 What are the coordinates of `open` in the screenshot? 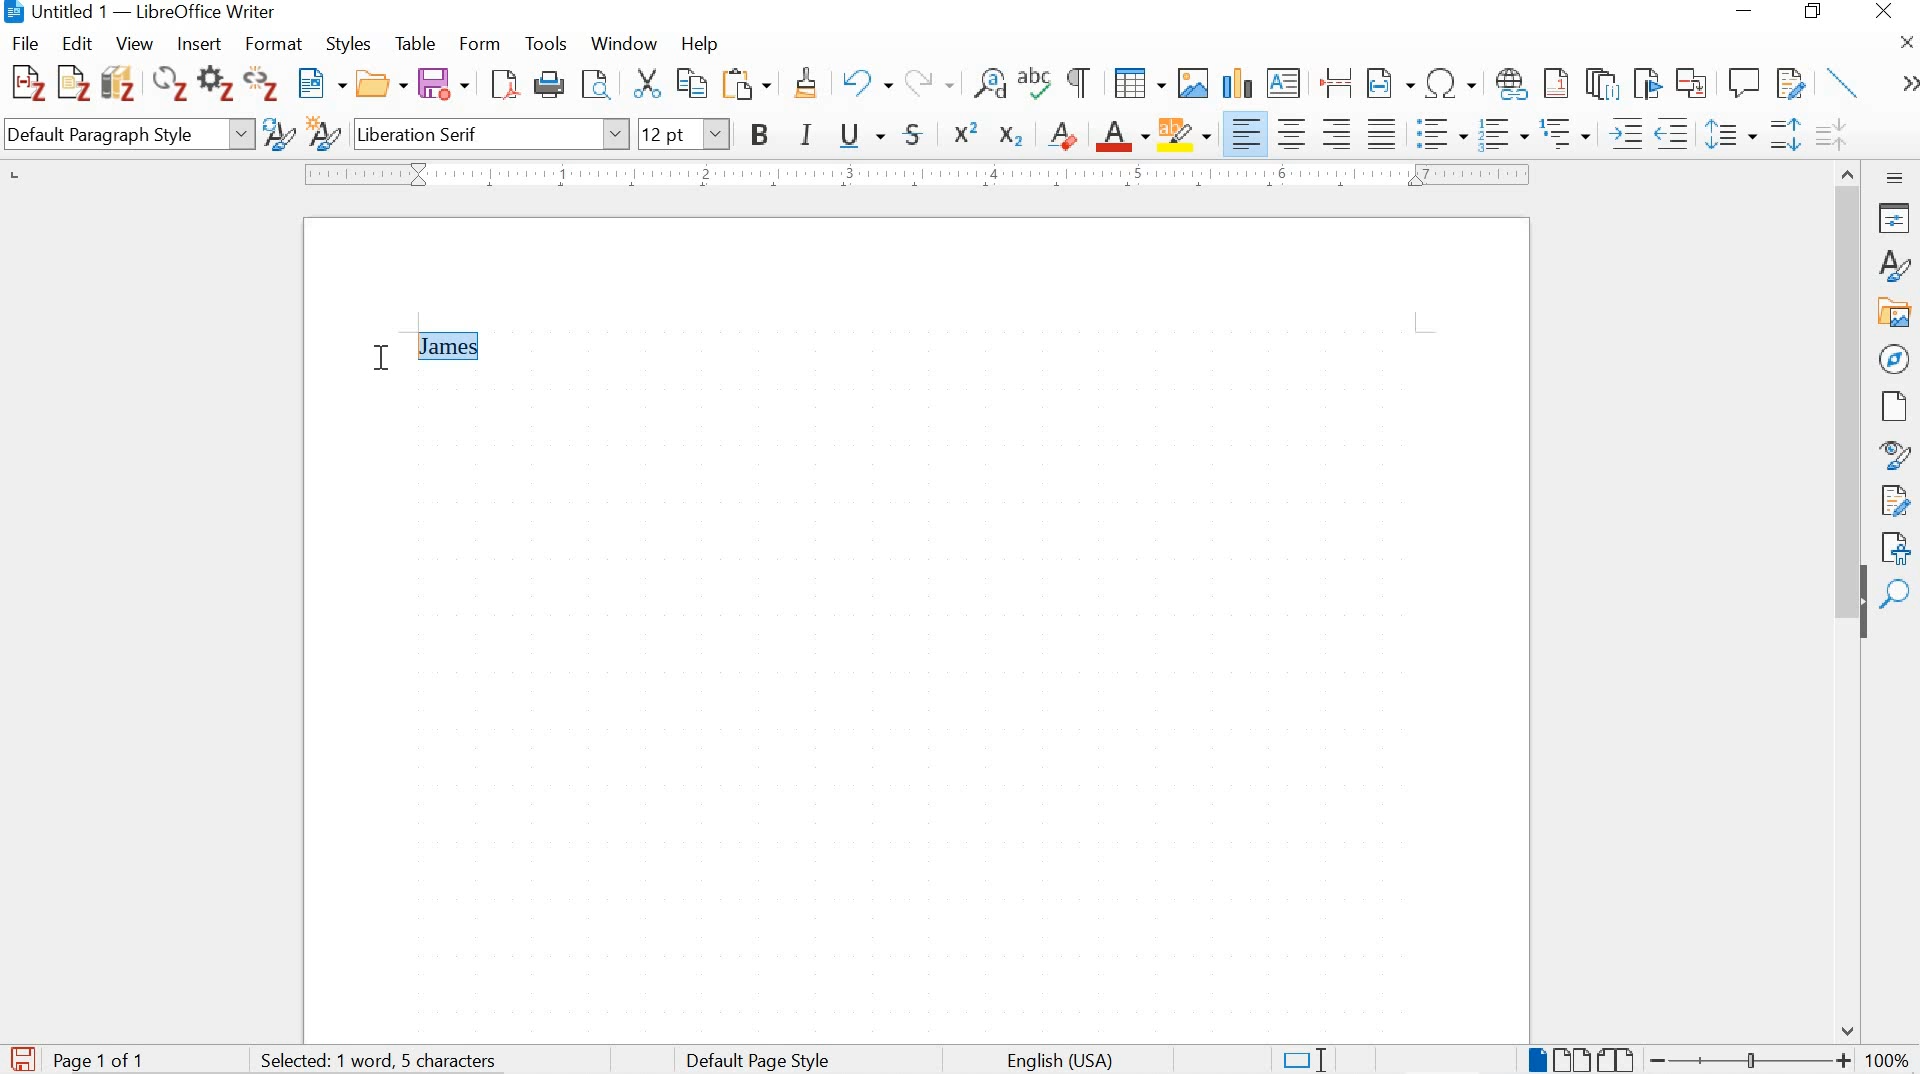 It's located at (382, 85).